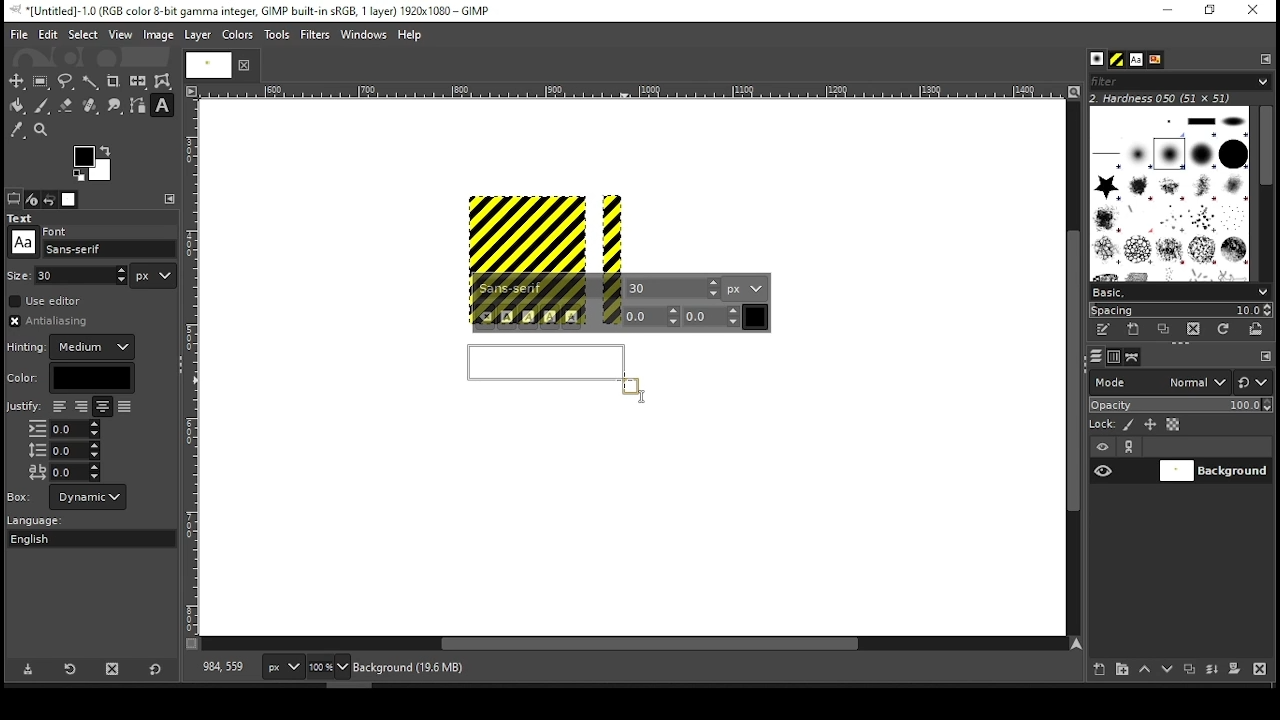 The height and width of the screenshot is (720, 1280). What do you see at coordinates (1177, 82) in the screenshot?
I see `filters` at bounding box center [1177, 82].